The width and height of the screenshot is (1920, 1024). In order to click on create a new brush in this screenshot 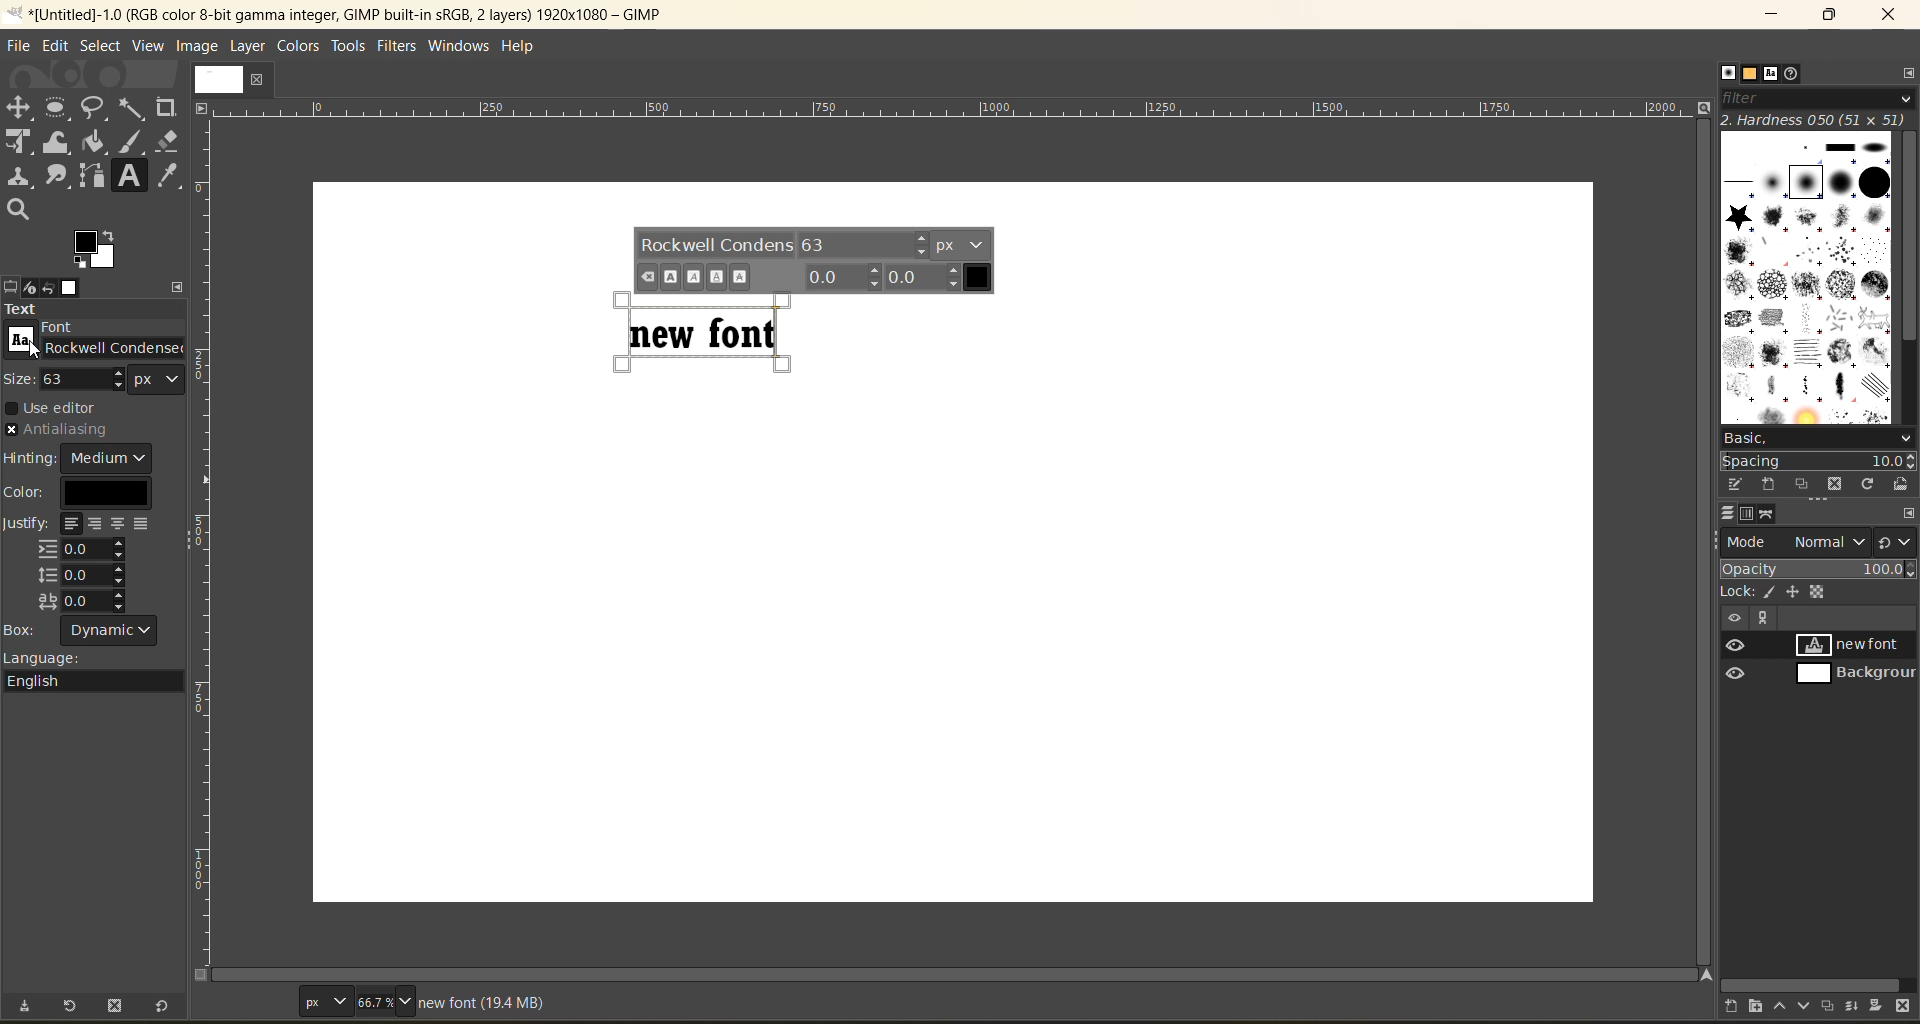, I will do `click(1768, 486)`.